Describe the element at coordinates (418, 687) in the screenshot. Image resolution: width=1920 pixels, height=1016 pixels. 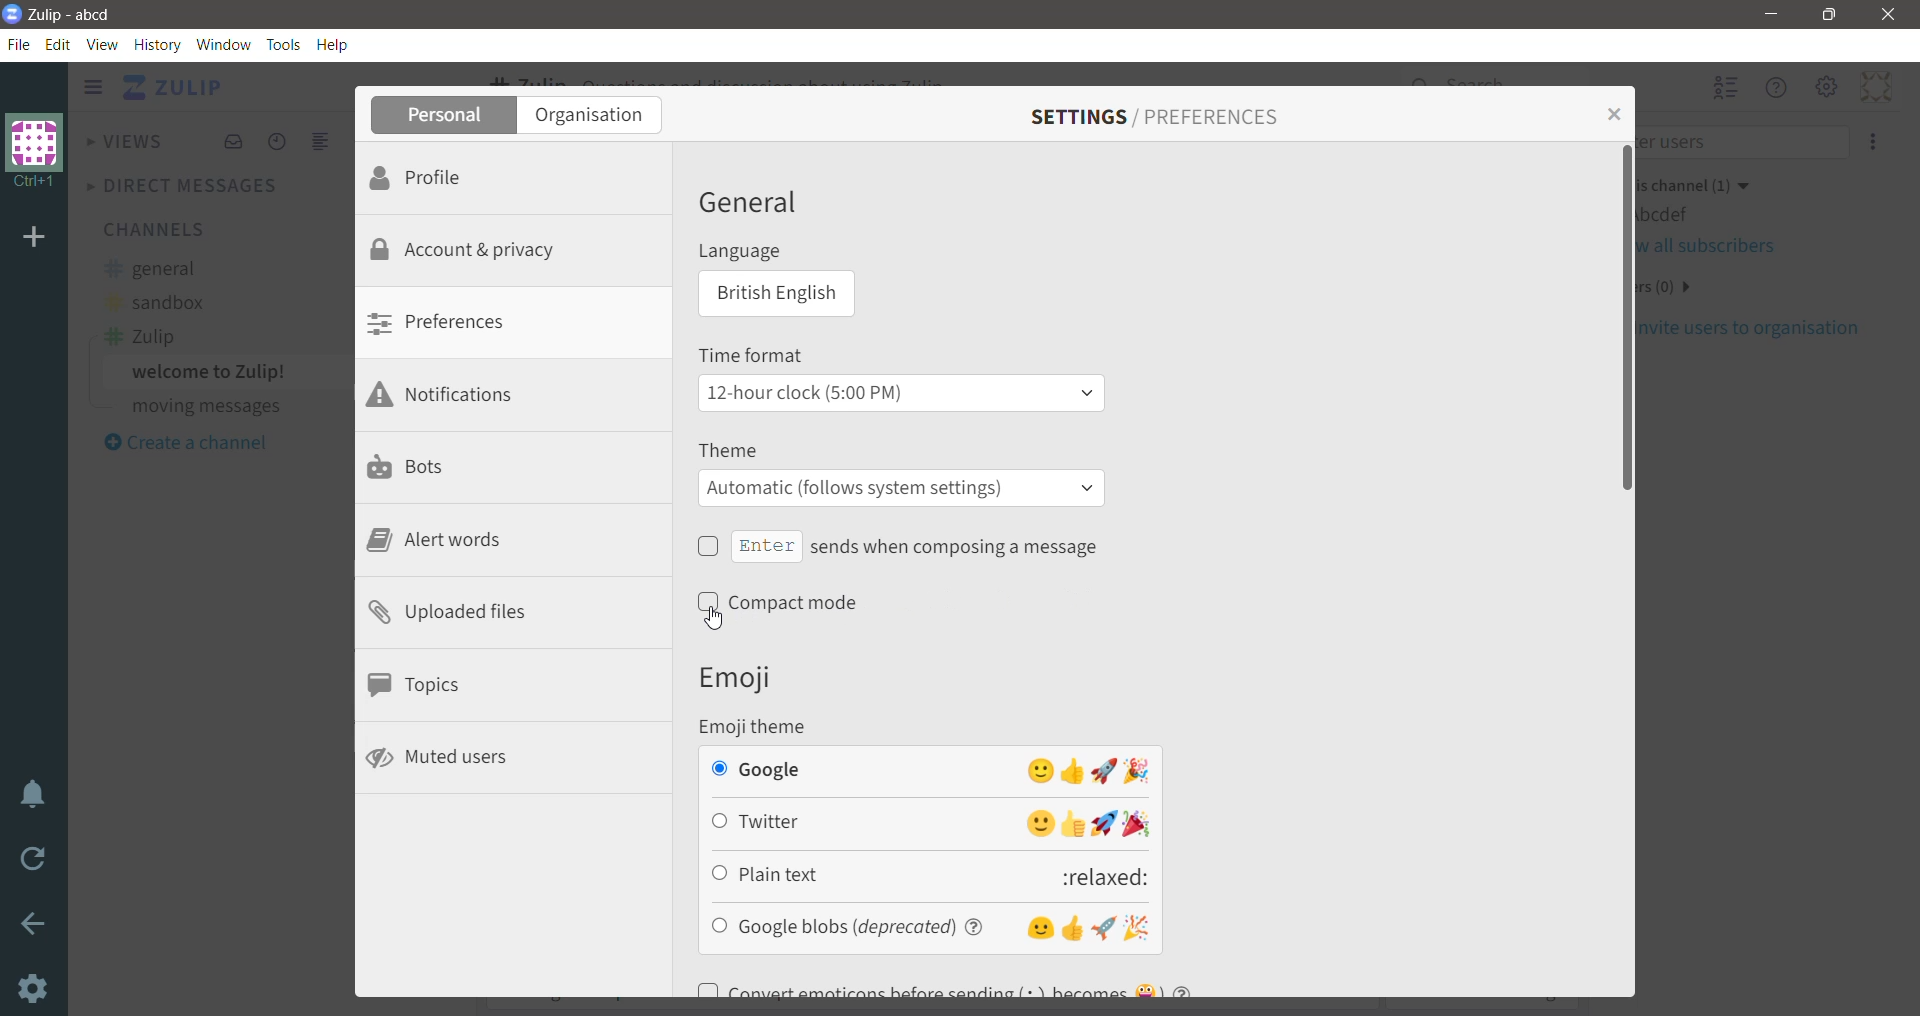
I see `Topics` at that location.